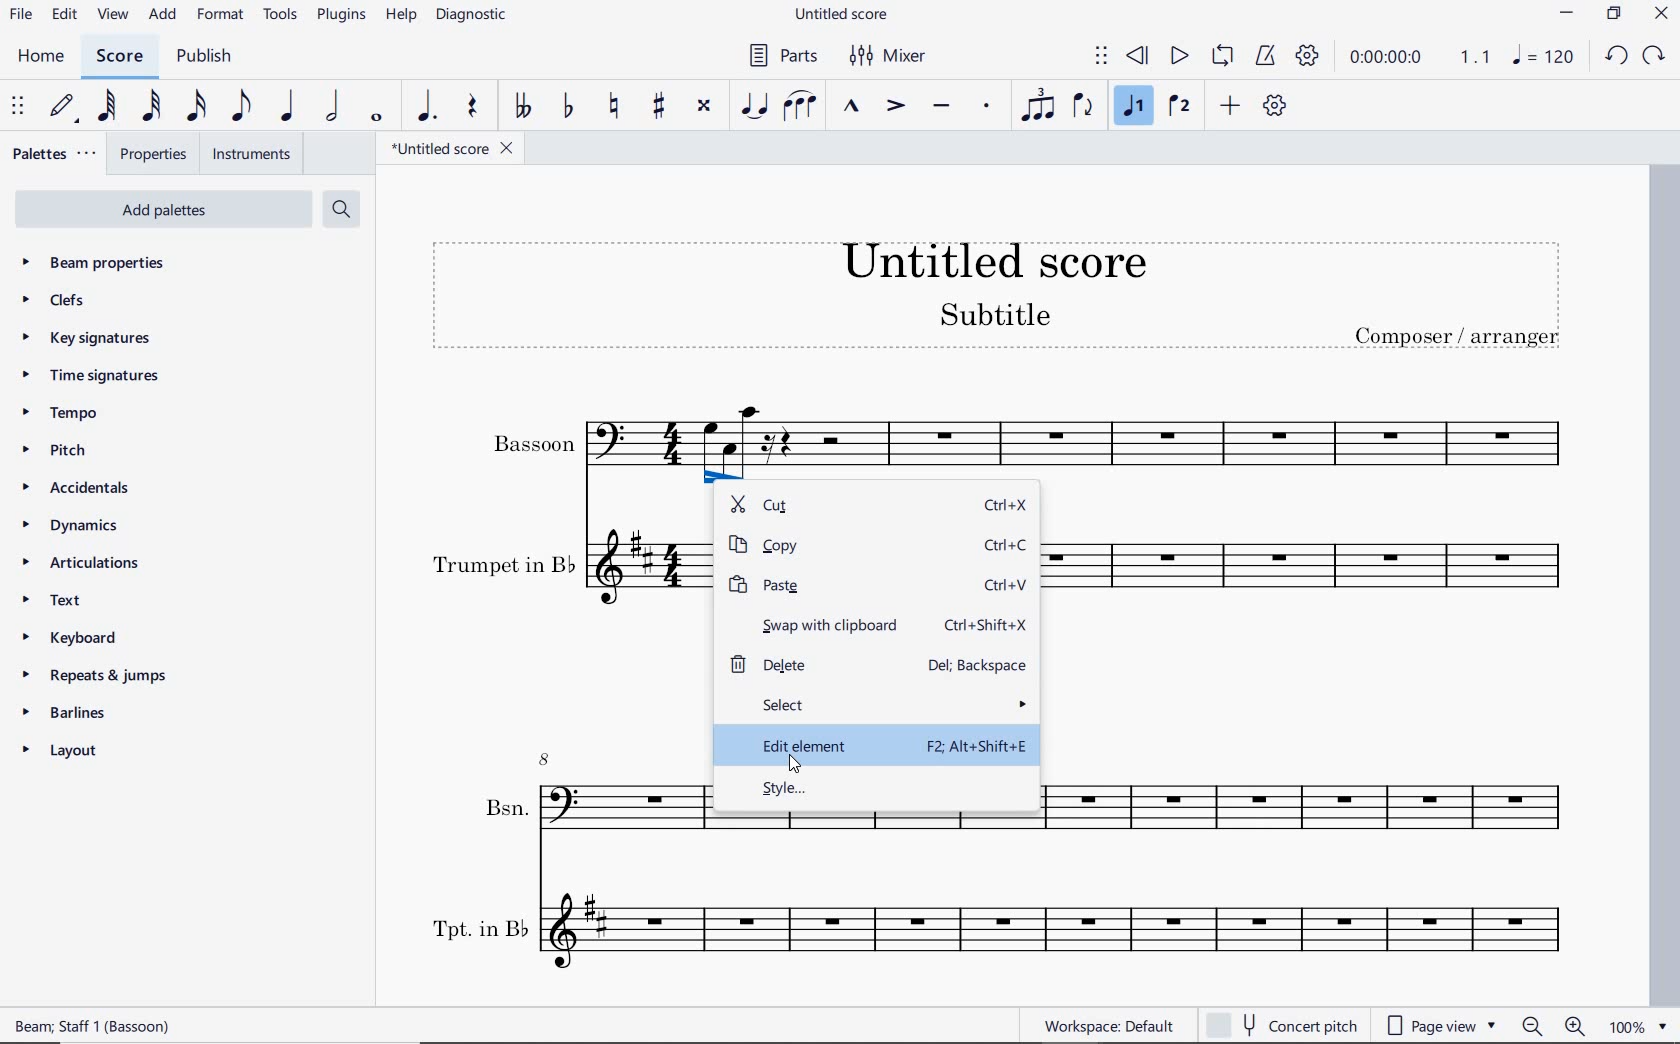 The width and height of the screenshot is (1680, 1044). What do you see at coordinates (570, 105) in the screenshot?
I see `toggle flat` at bounding box center [570, 105].